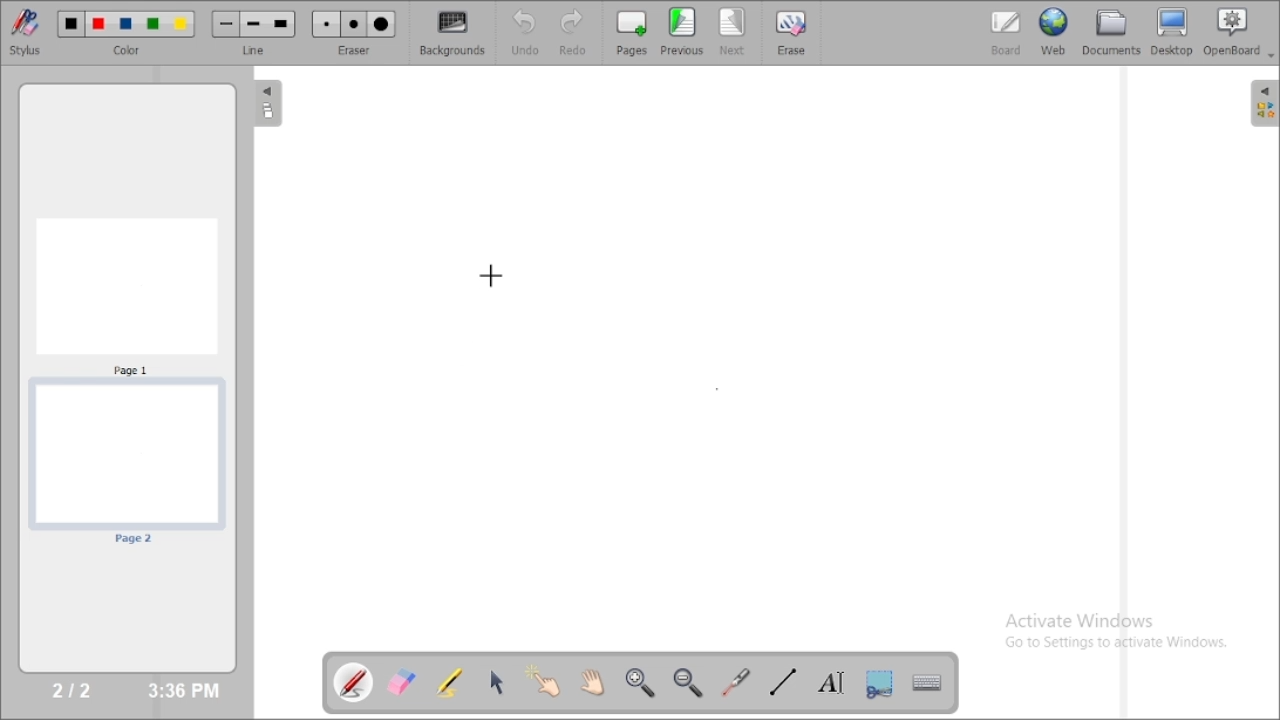 The image size is (1280, 720). What do you see at coordinates (256, 50) in the screenshot?
I see `line` at bounding box center [256, 50].